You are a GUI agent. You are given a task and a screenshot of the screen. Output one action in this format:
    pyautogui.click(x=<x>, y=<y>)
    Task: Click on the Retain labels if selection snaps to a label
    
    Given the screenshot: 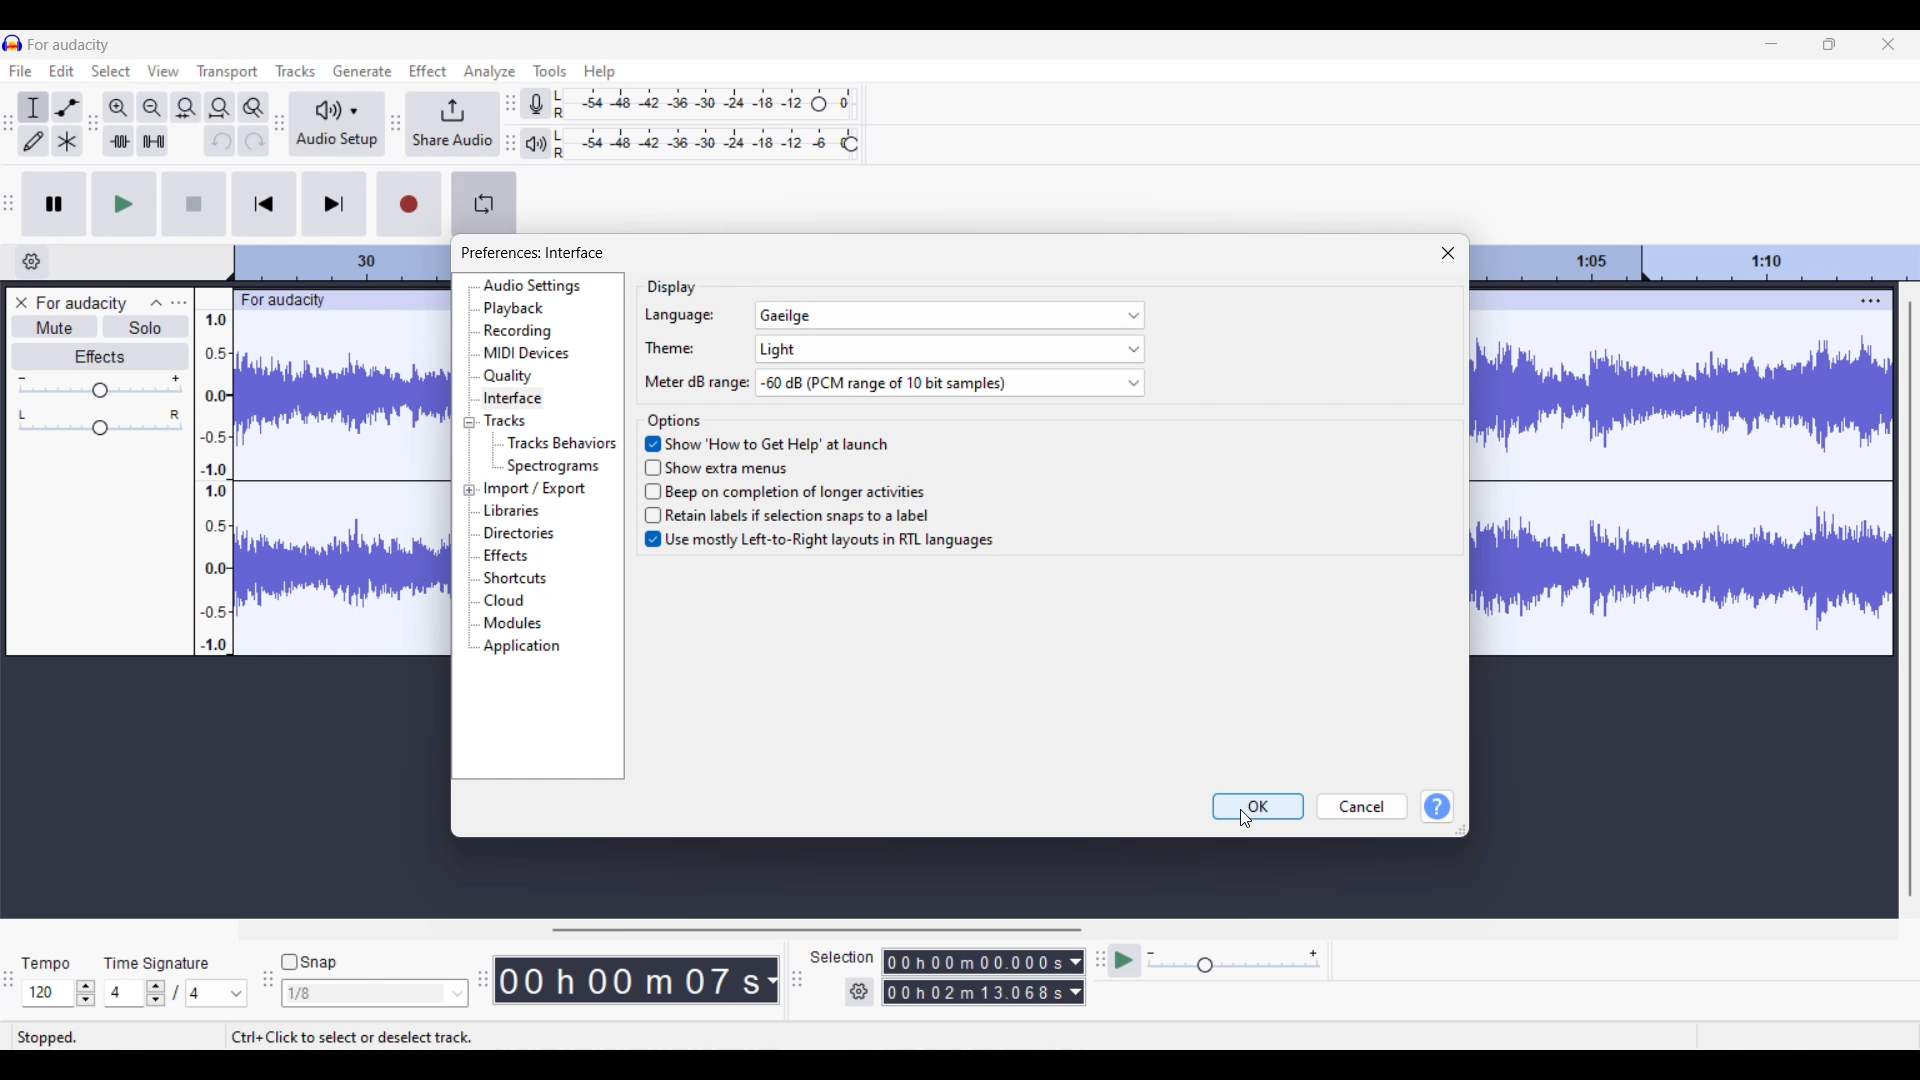 What is the action you would take?
    pyautogui.click(x=796, y=515)
    